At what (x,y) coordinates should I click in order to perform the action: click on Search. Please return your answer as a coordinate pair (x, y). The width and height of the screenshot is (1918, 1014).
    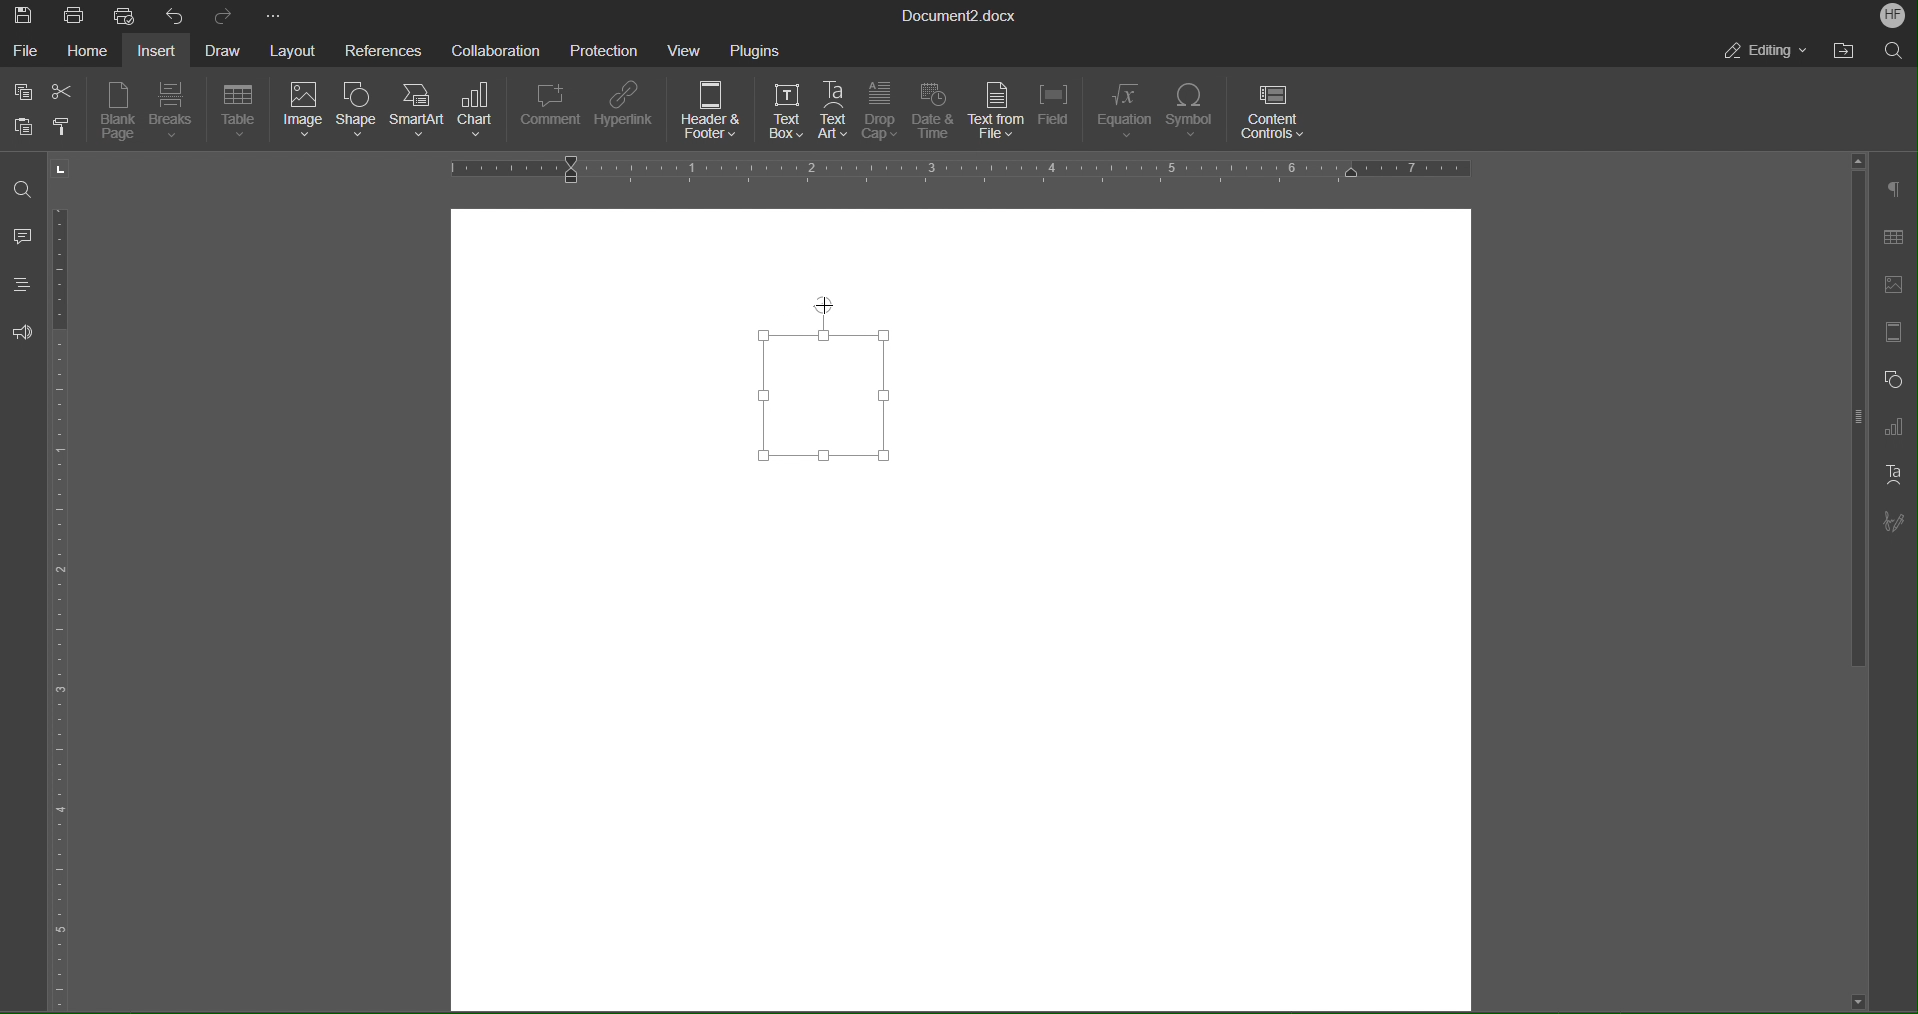
    Looking at the image, I should click on (1894, 50).